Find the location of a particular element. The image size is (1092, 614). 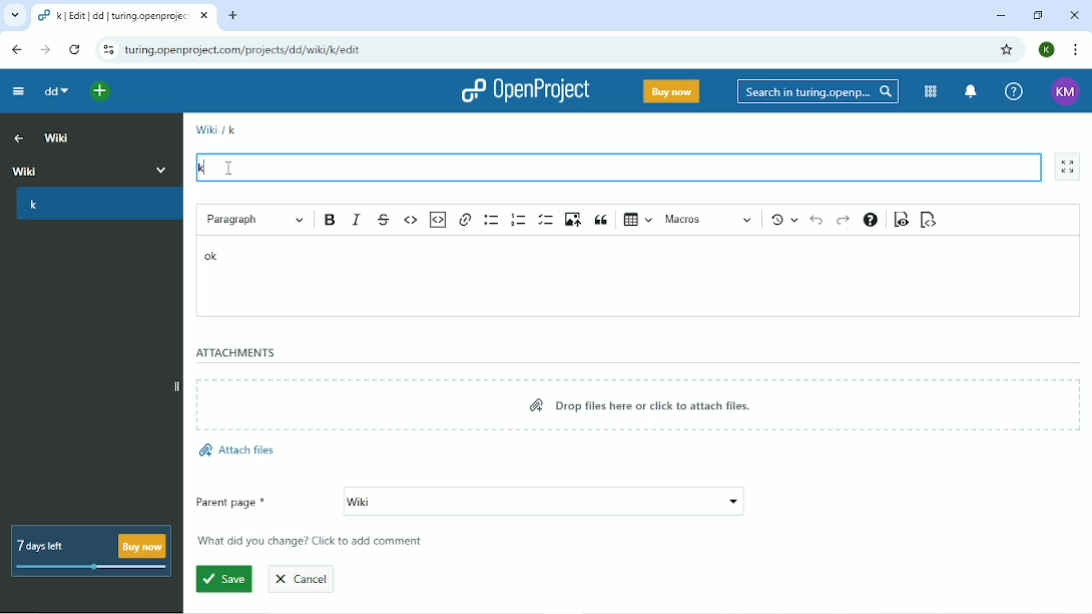

Save is located at coordinates (223, 579).